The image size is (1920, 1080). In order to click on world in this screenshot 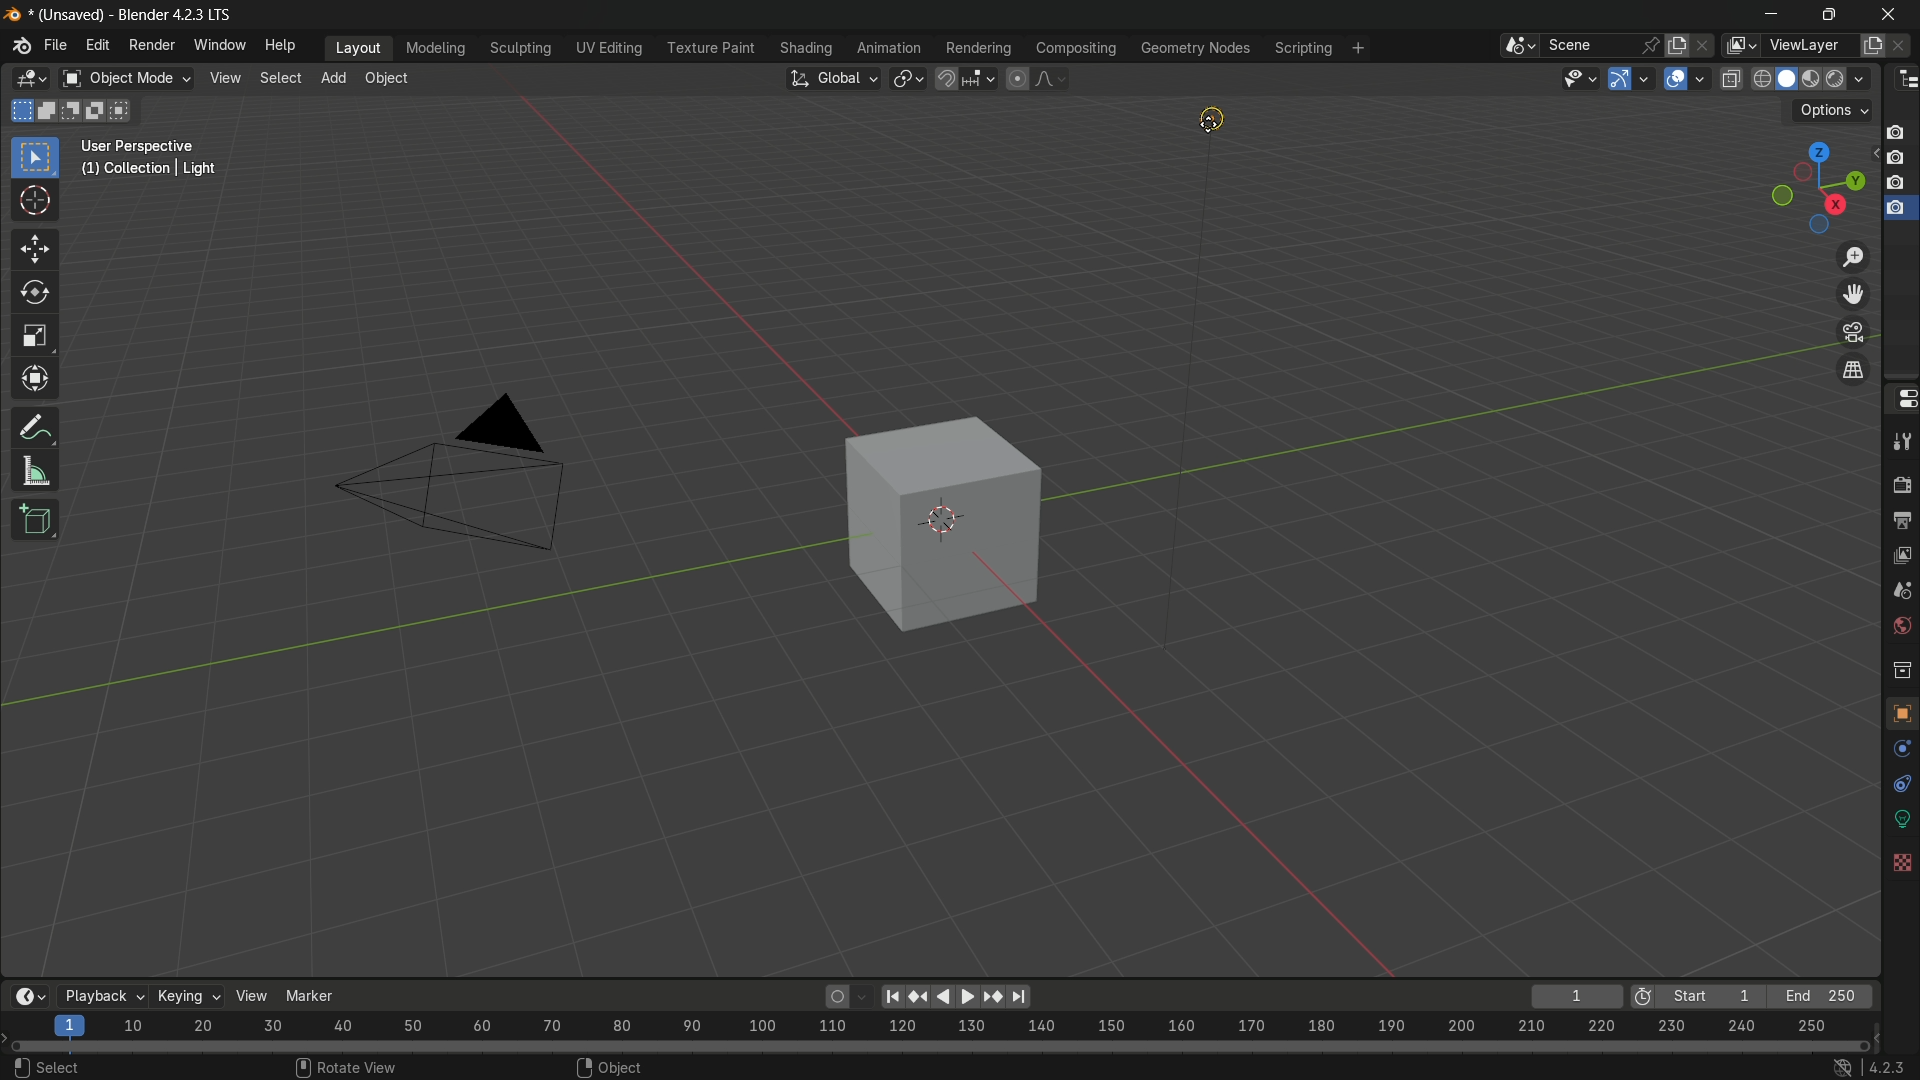, I will do `click(1902, 628)`.